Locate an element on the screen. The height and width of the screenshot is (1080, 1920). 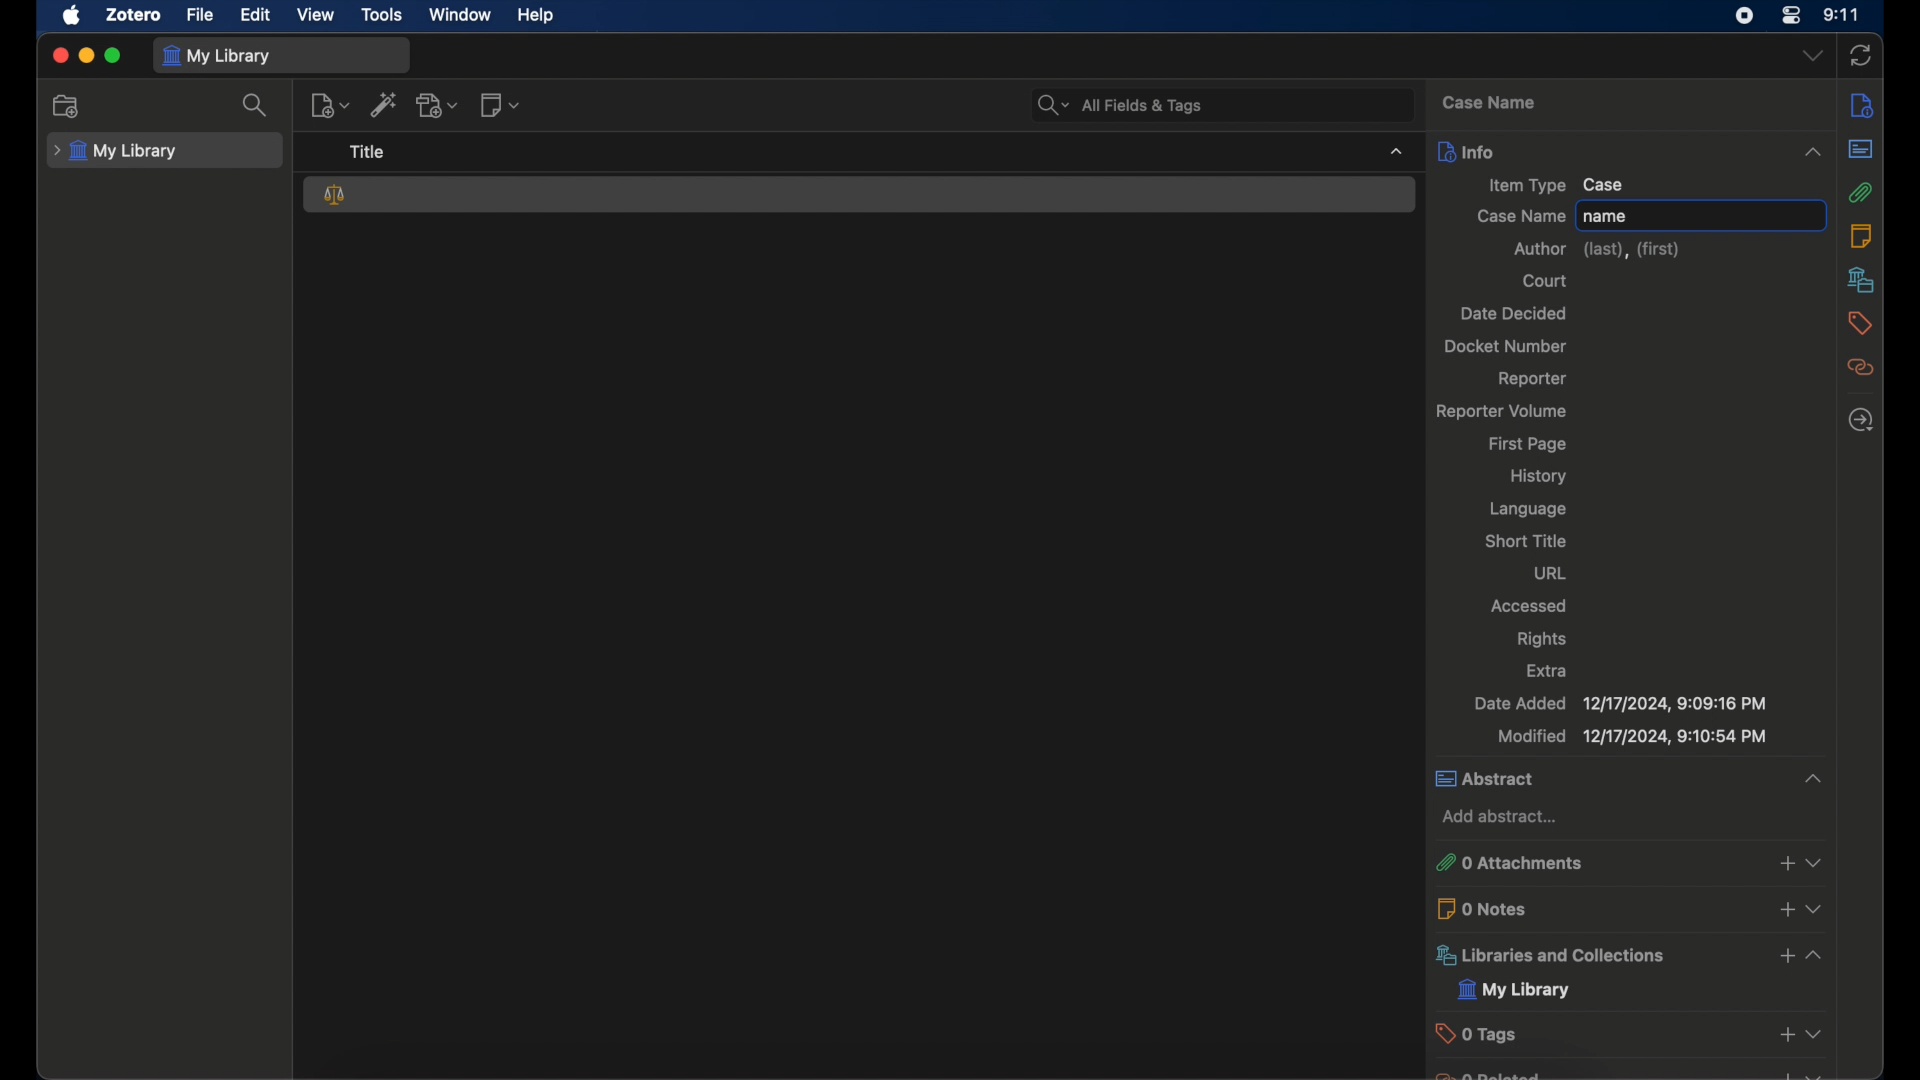
edit is located at coordinates (254, 14).